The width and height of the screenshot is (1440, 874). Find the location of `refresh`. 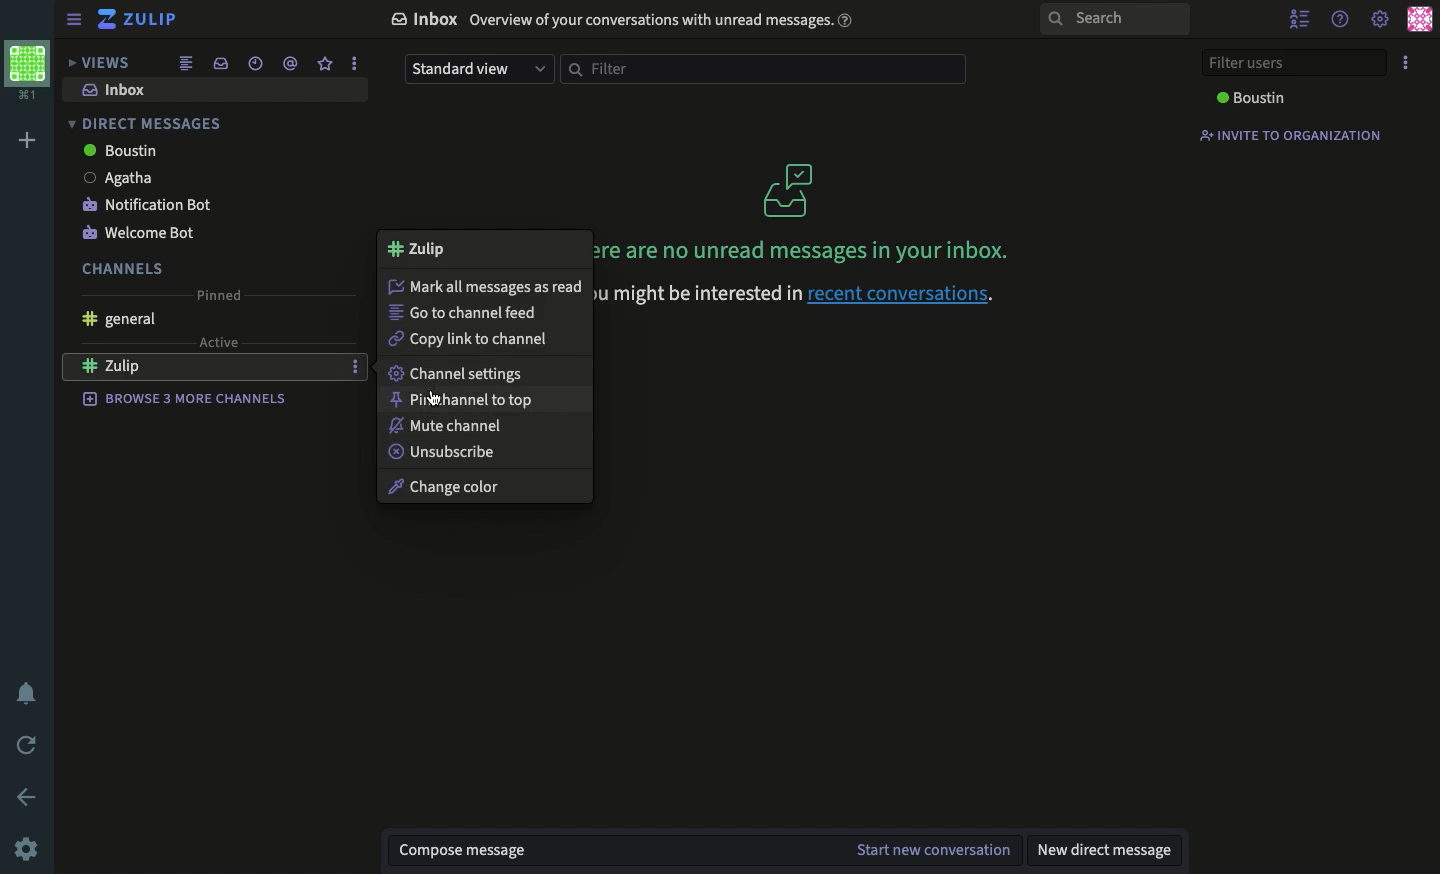

refresh is located at coordinates (31, 746).